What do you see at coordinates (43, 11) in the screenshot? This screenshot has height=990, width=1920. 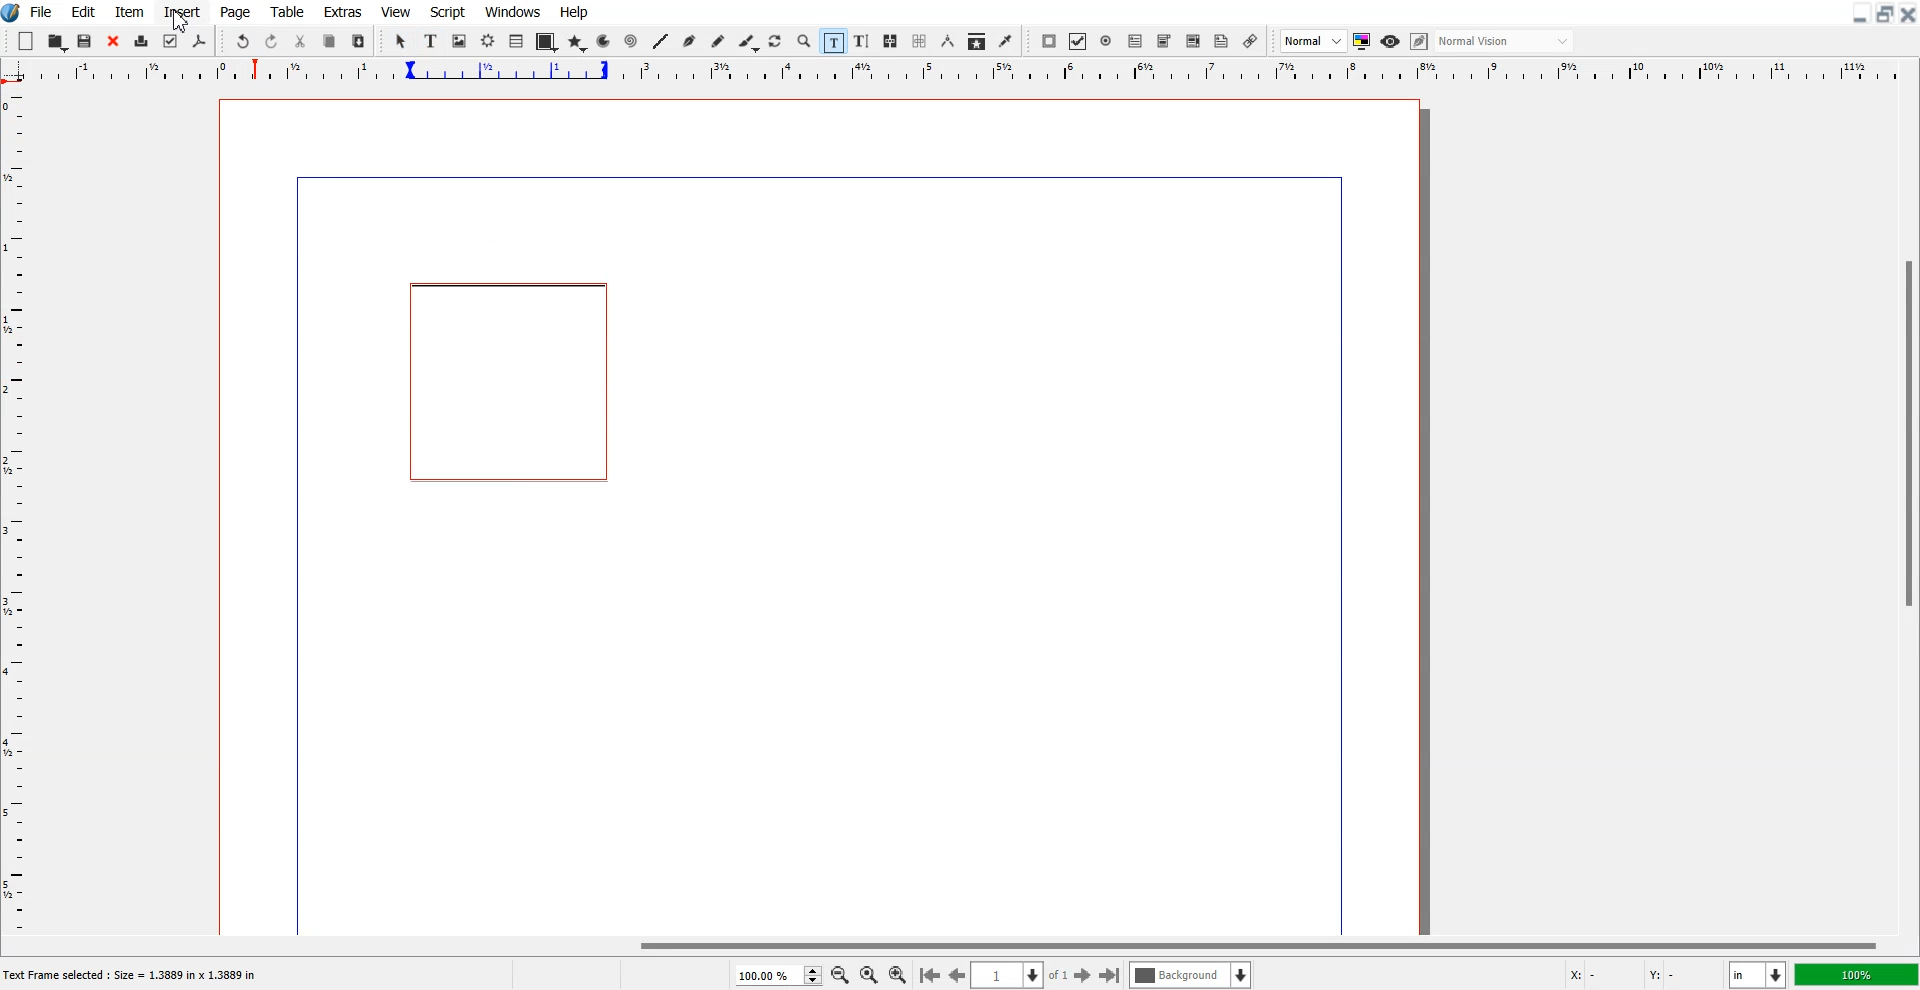 I see `File` at bounding box center [43, 11].